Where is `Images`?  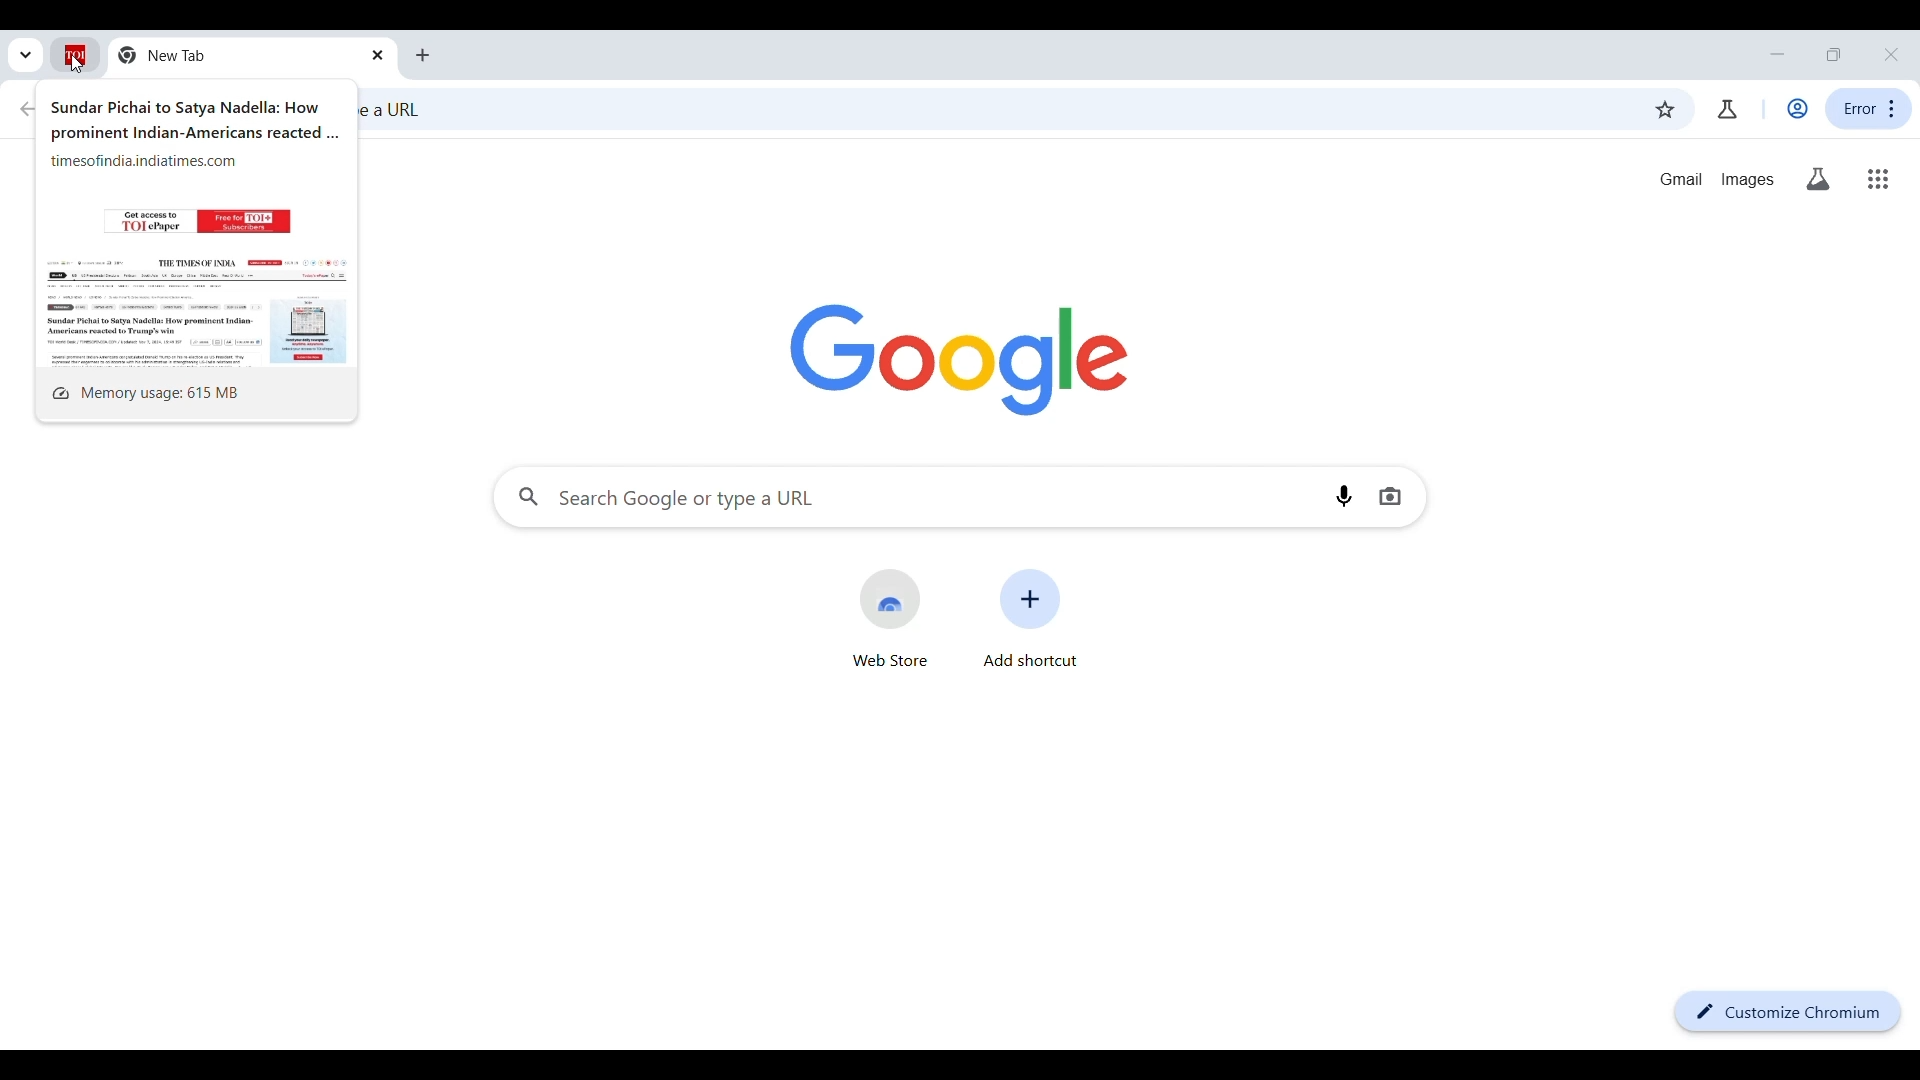
Images is located at coordinates (1748, 180).